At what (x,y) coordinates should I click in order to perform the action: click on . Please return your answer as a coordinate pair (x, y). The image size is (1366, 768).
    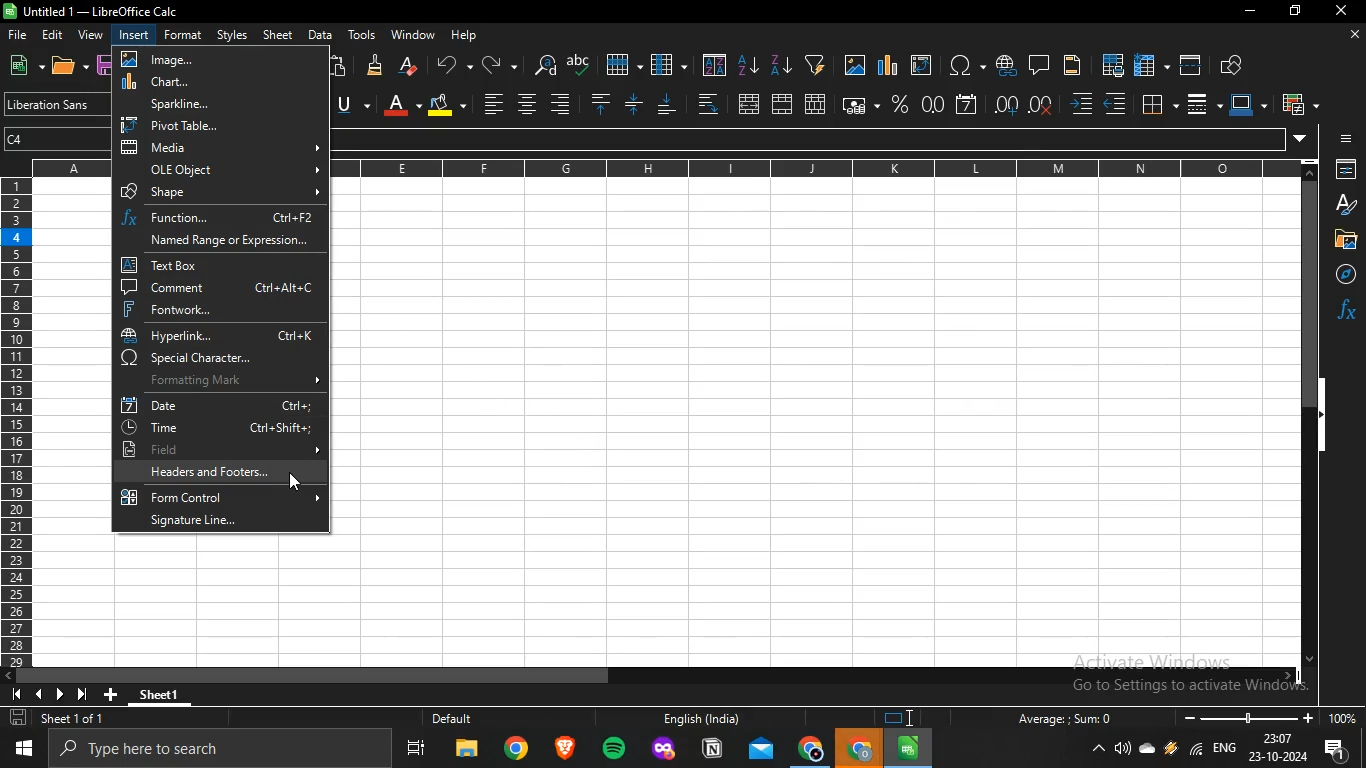
    Looking at the image, I should click on (1343, 239).